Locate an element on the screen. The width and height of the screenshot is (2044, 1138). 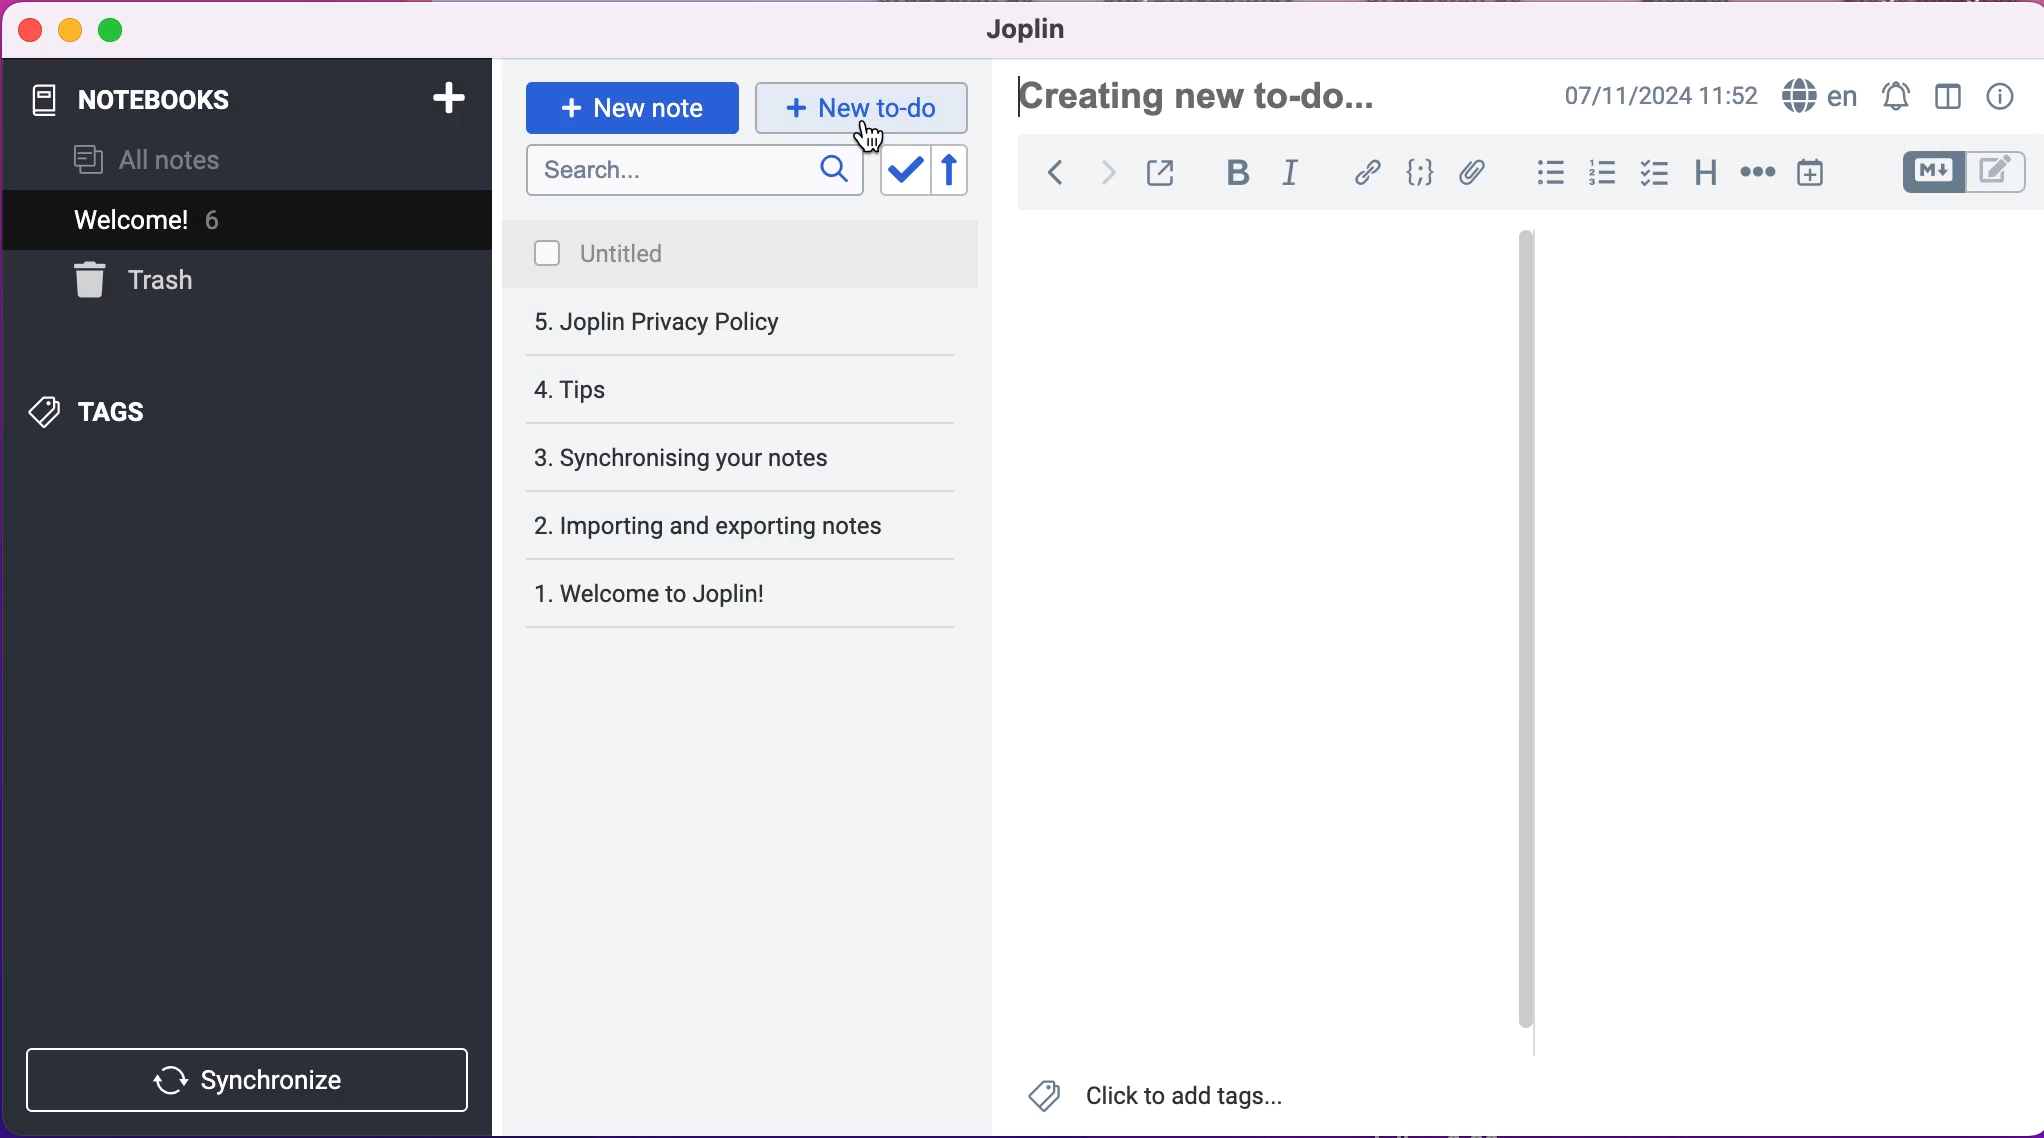
new note is located at coordinates (631, 106).